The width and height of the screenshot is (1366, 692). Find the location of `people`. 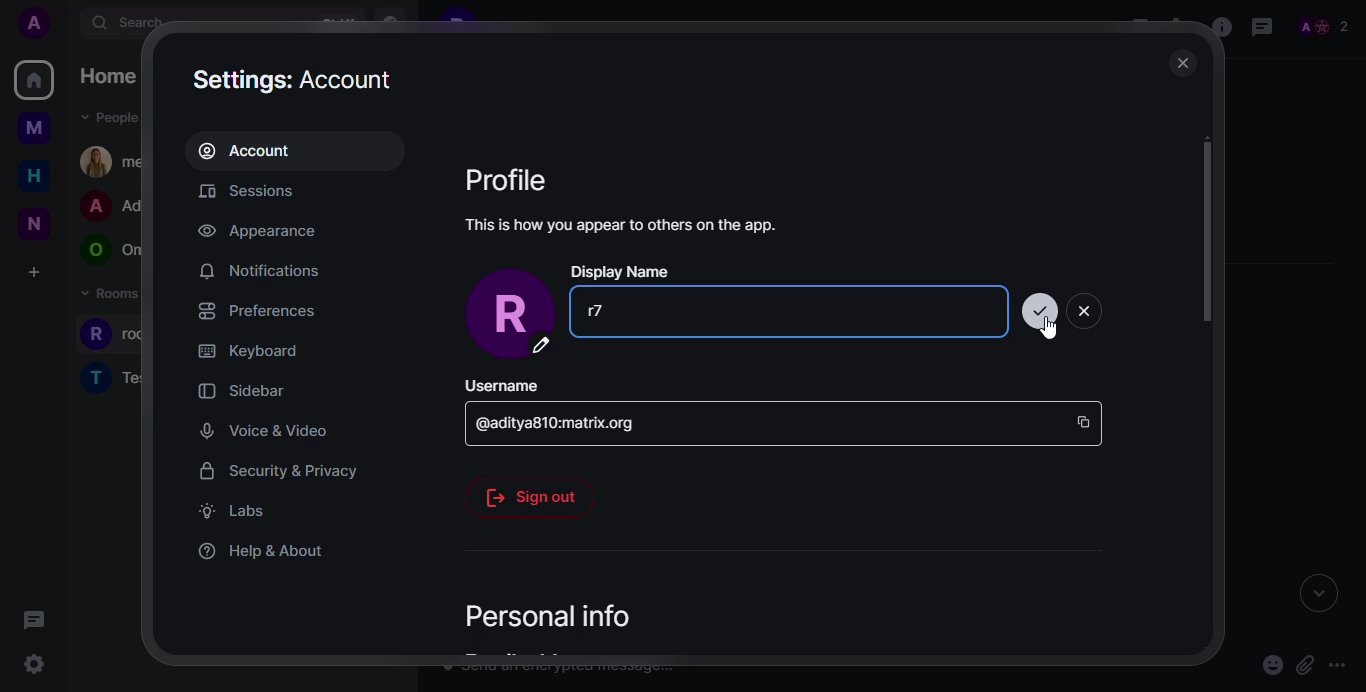

people is located at coordinates (1330, 26).